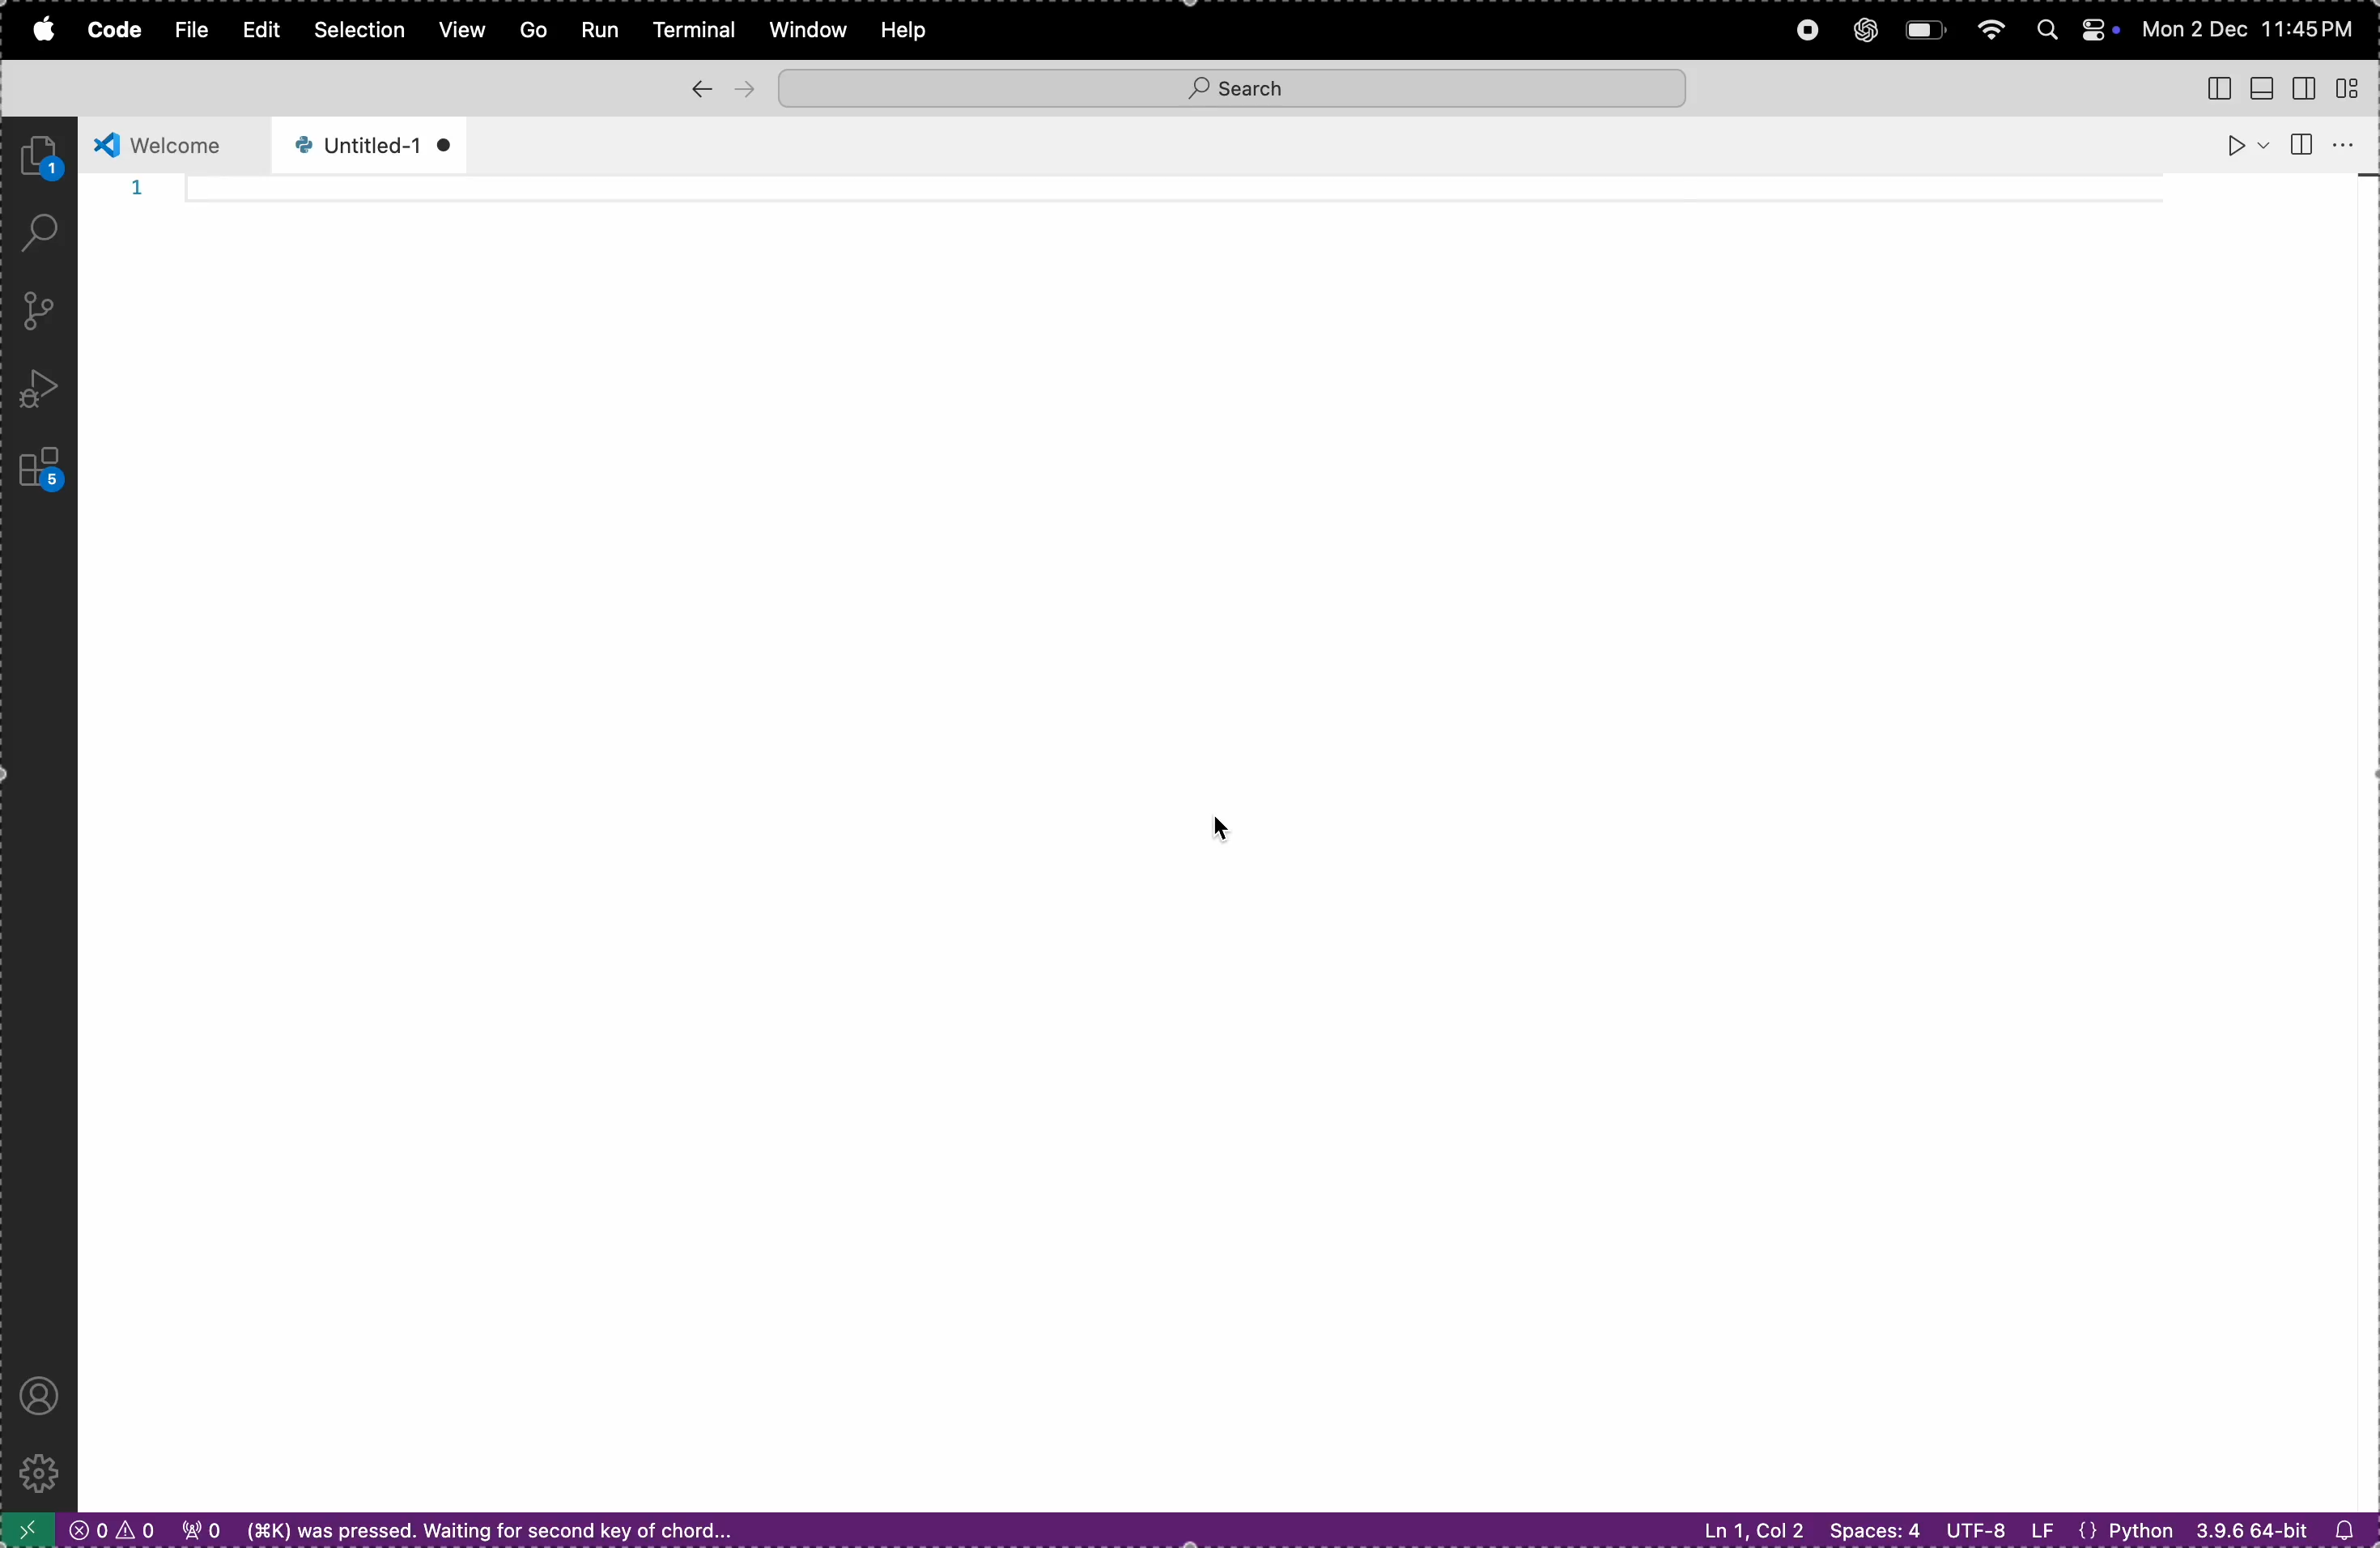 This screenshot has width=2380, height=1548. What do you see at coordinates (2264, 88) in the screenshot?
I see `toggle panel` at bounding box center [2264, 88].